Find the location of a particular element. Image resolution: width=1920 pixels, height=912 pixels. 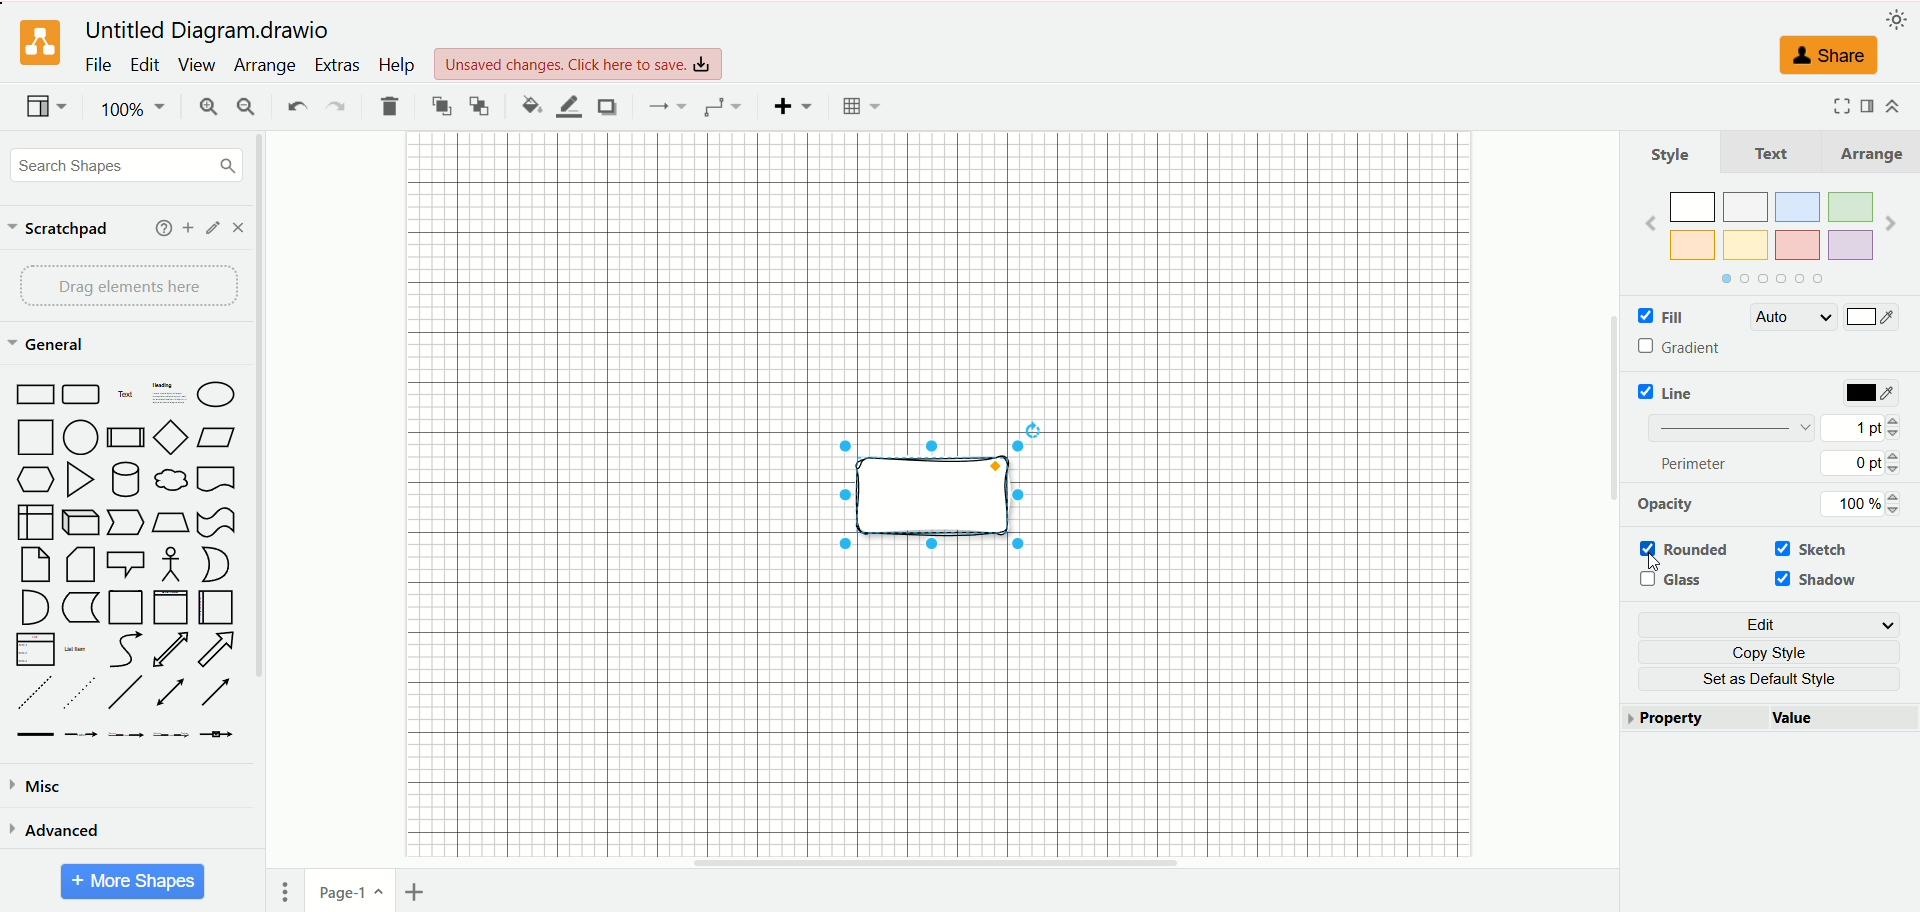

waypoint is located at coordinates (722, 107).